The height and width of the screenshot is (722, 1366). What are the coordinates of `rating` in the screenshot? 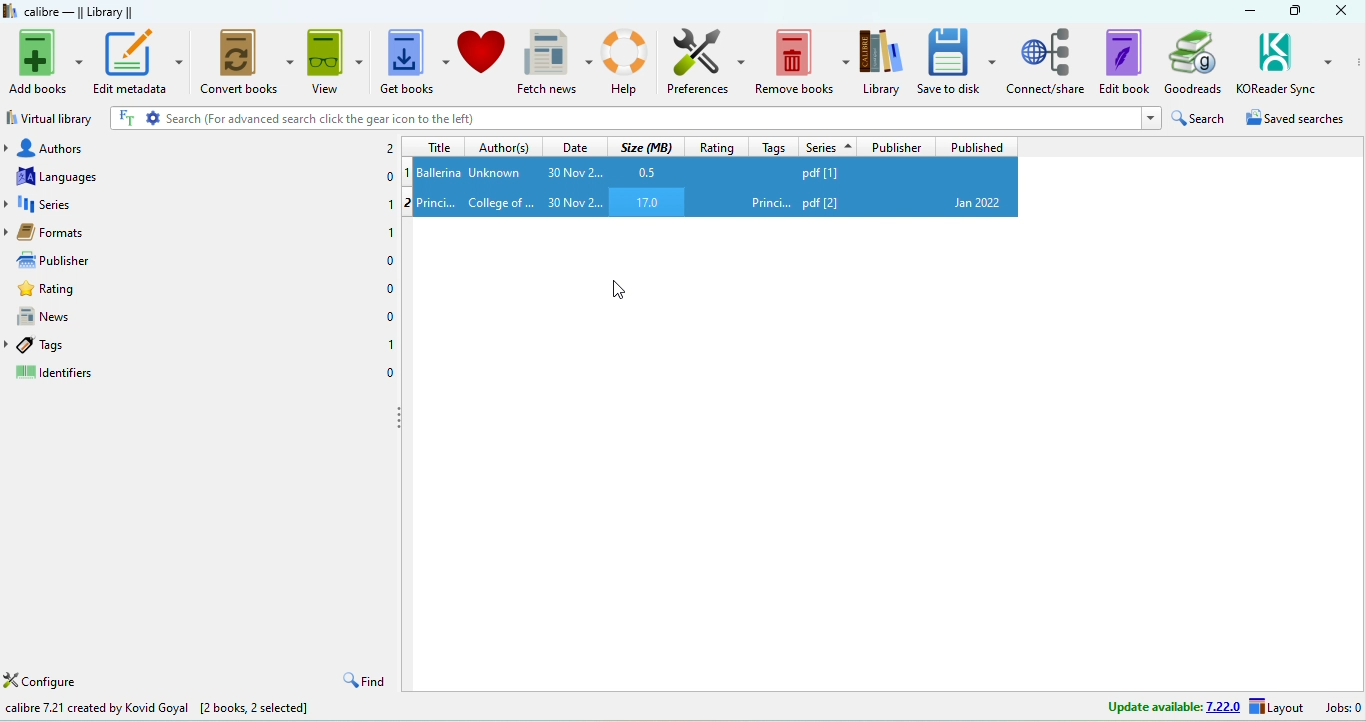 It's located at (716, 147).